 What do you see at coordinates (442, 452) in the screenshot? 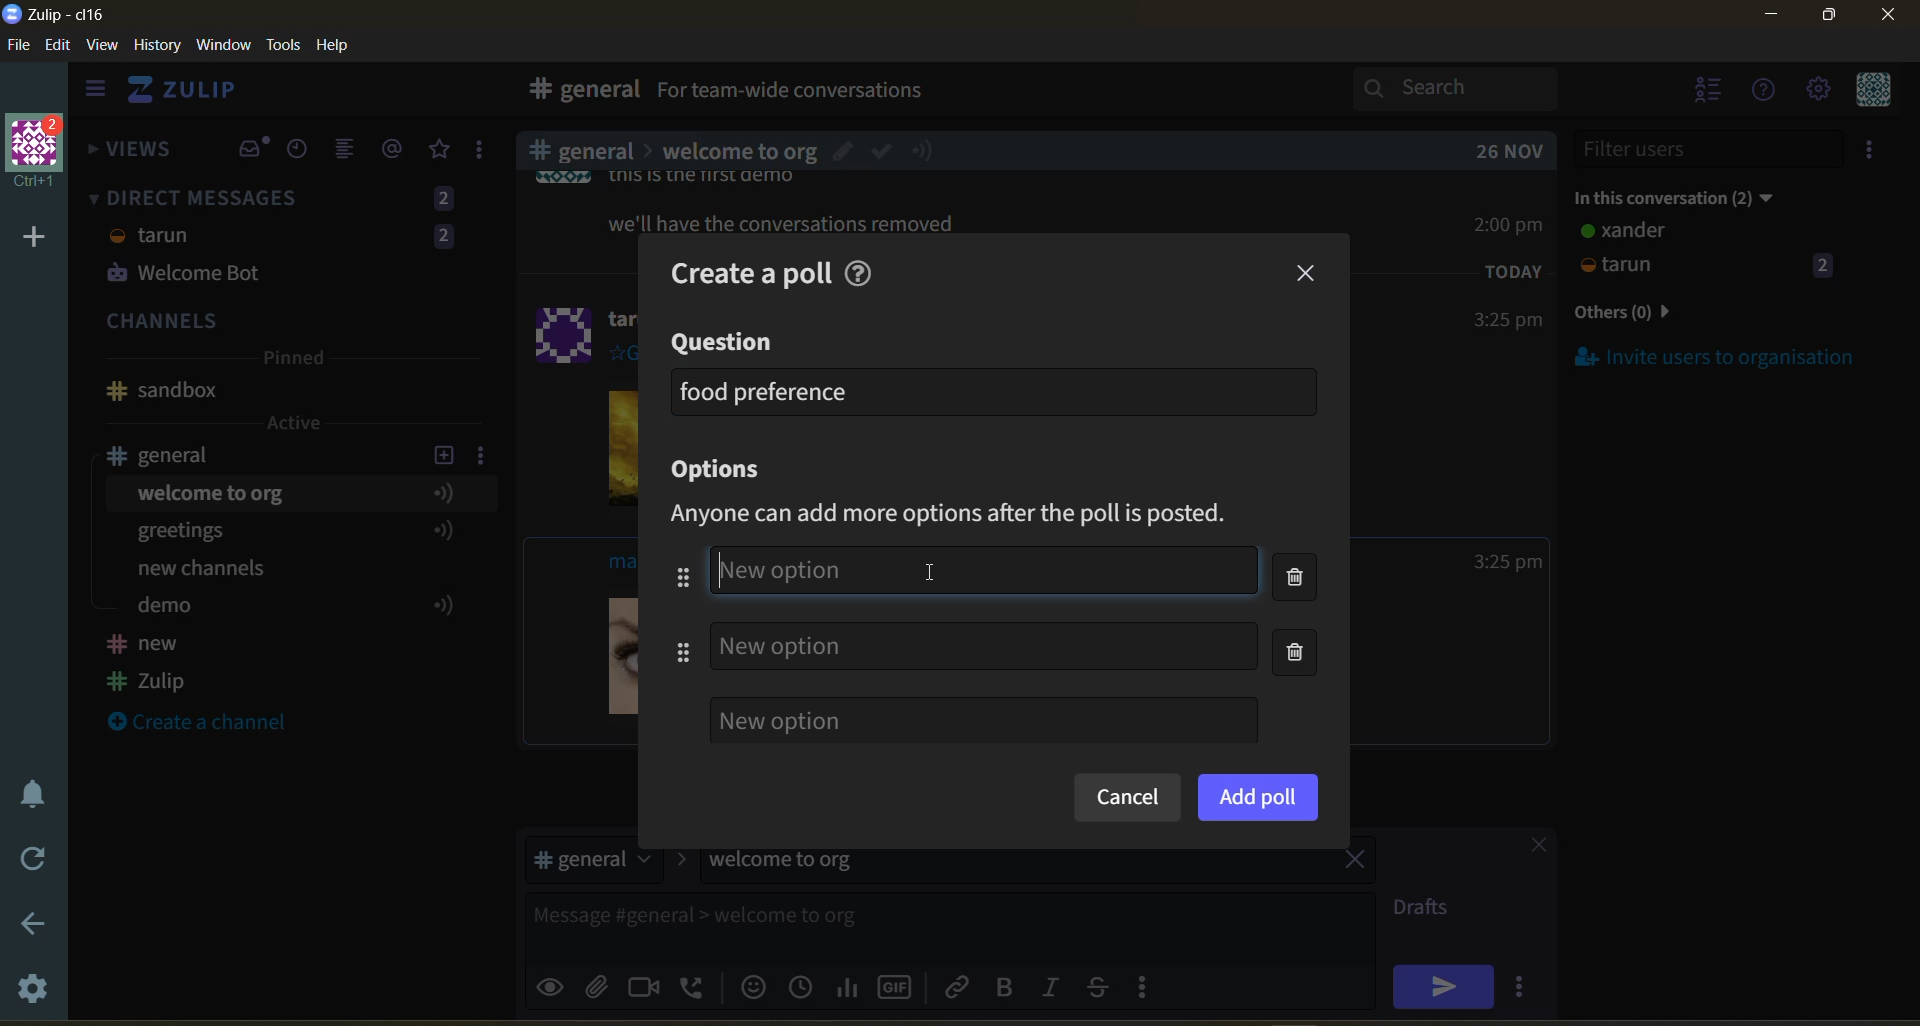
I see `add new topic` at bounding box center [442, 452].